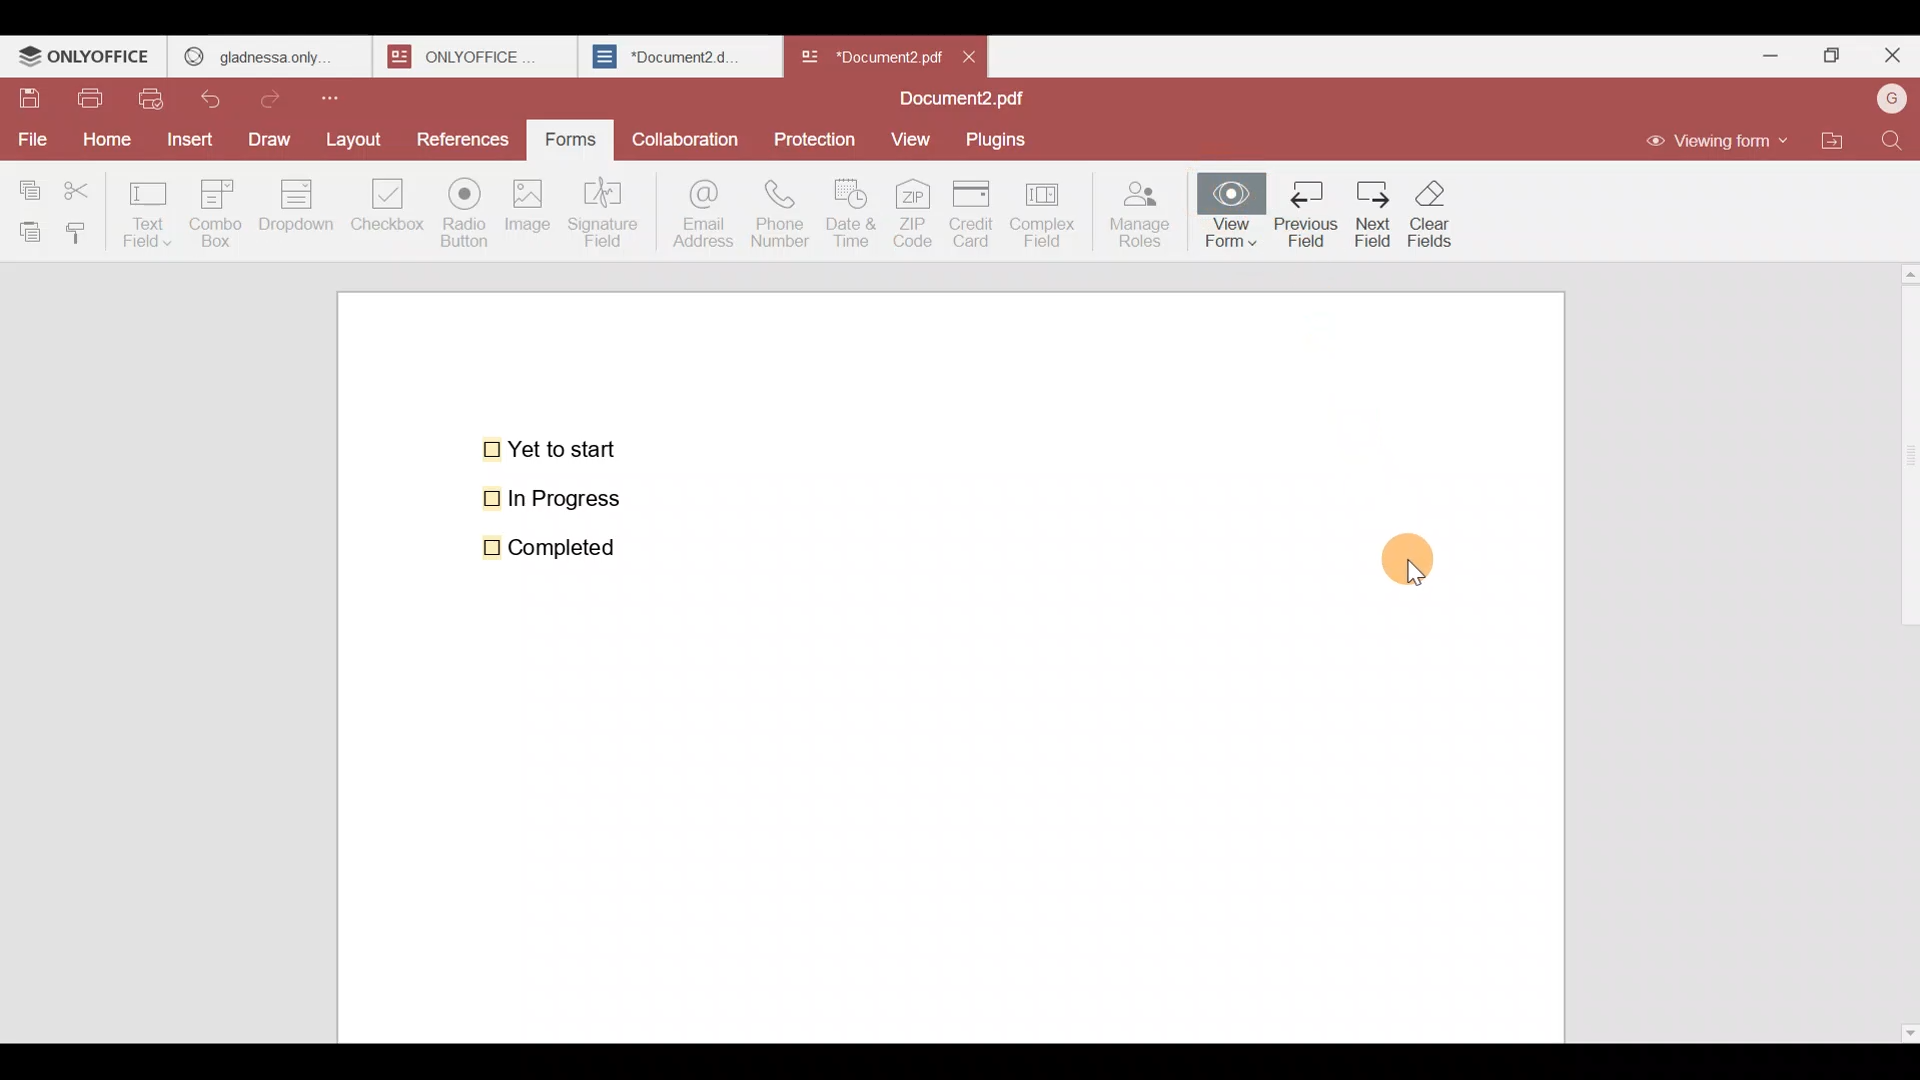 Image resolution: width=1920 pixels, height=1080 pixels. Describe the element at coordinates (280, 94) in the screenshot. I see `Redo` at that location.